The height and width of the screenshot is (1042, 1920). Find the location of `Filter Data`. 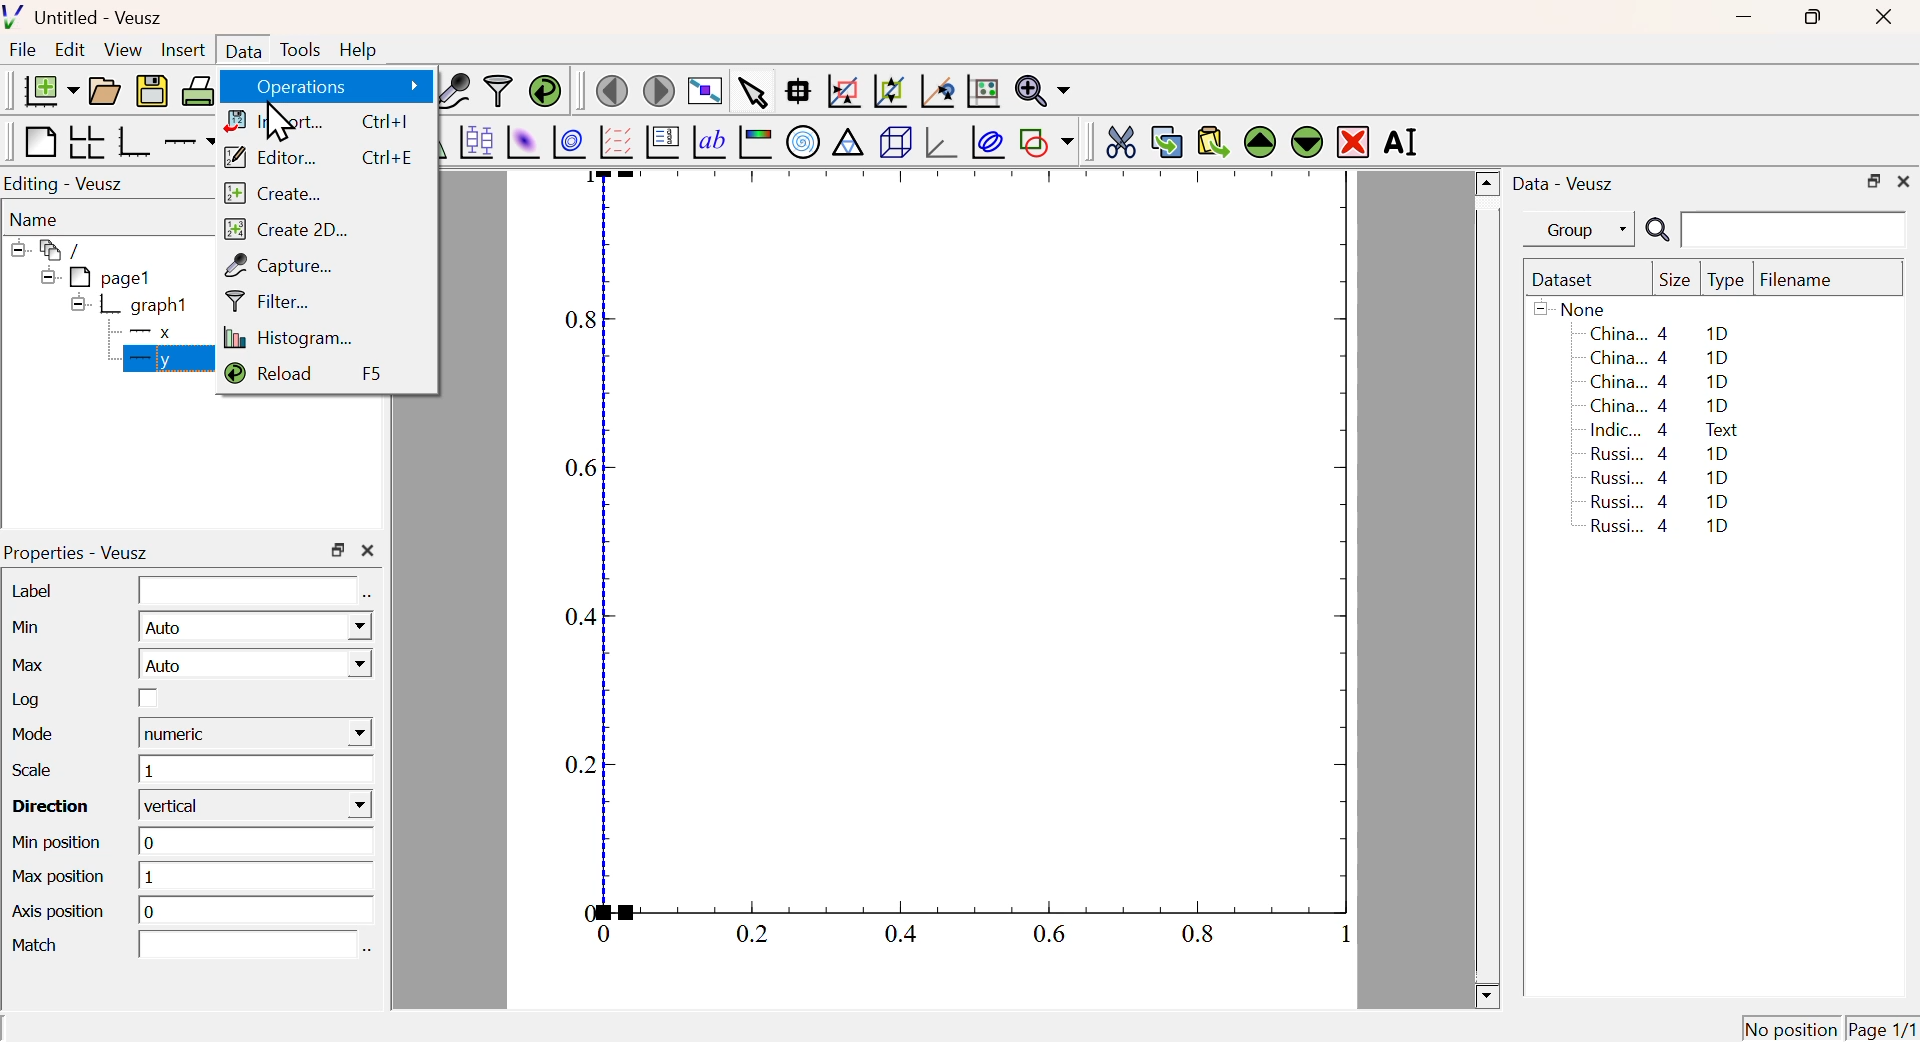

Filter Data is located at coordinates (498, 89).